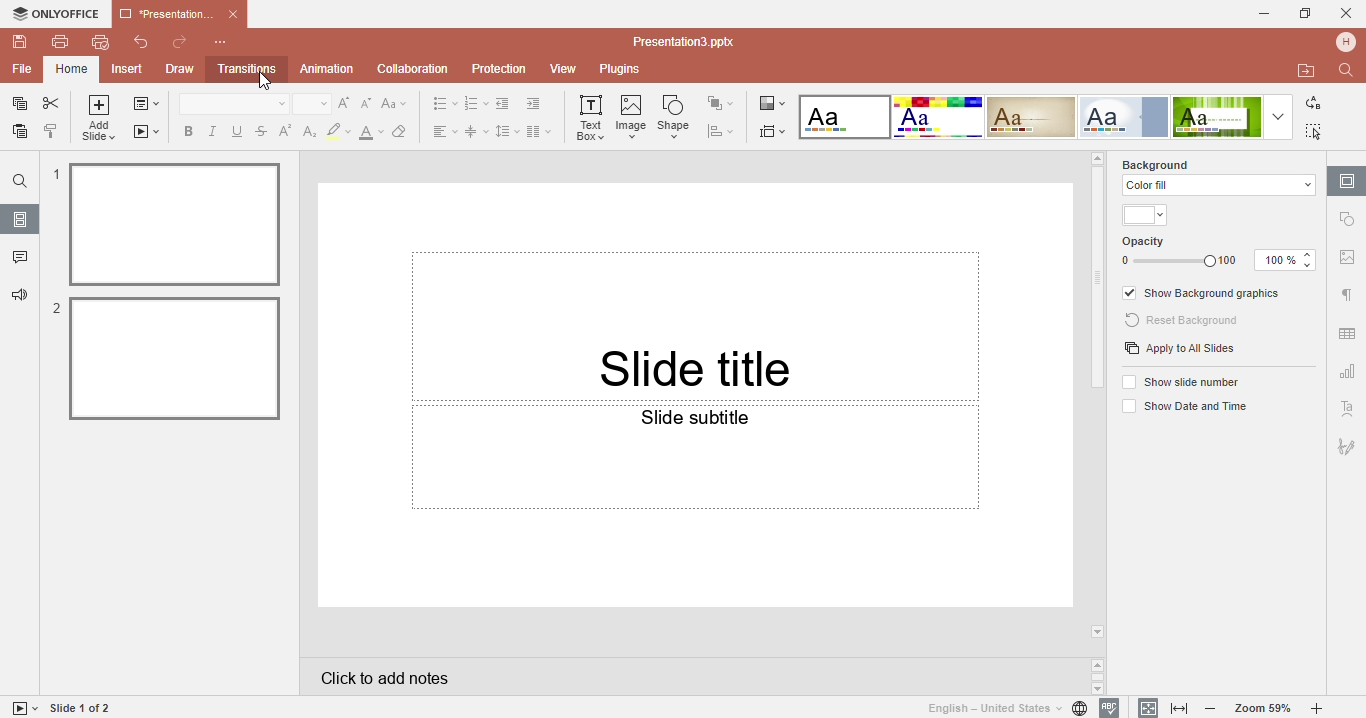  Describe the element at coordinates (566, 70) in the screenshot. I see `View` at that location.